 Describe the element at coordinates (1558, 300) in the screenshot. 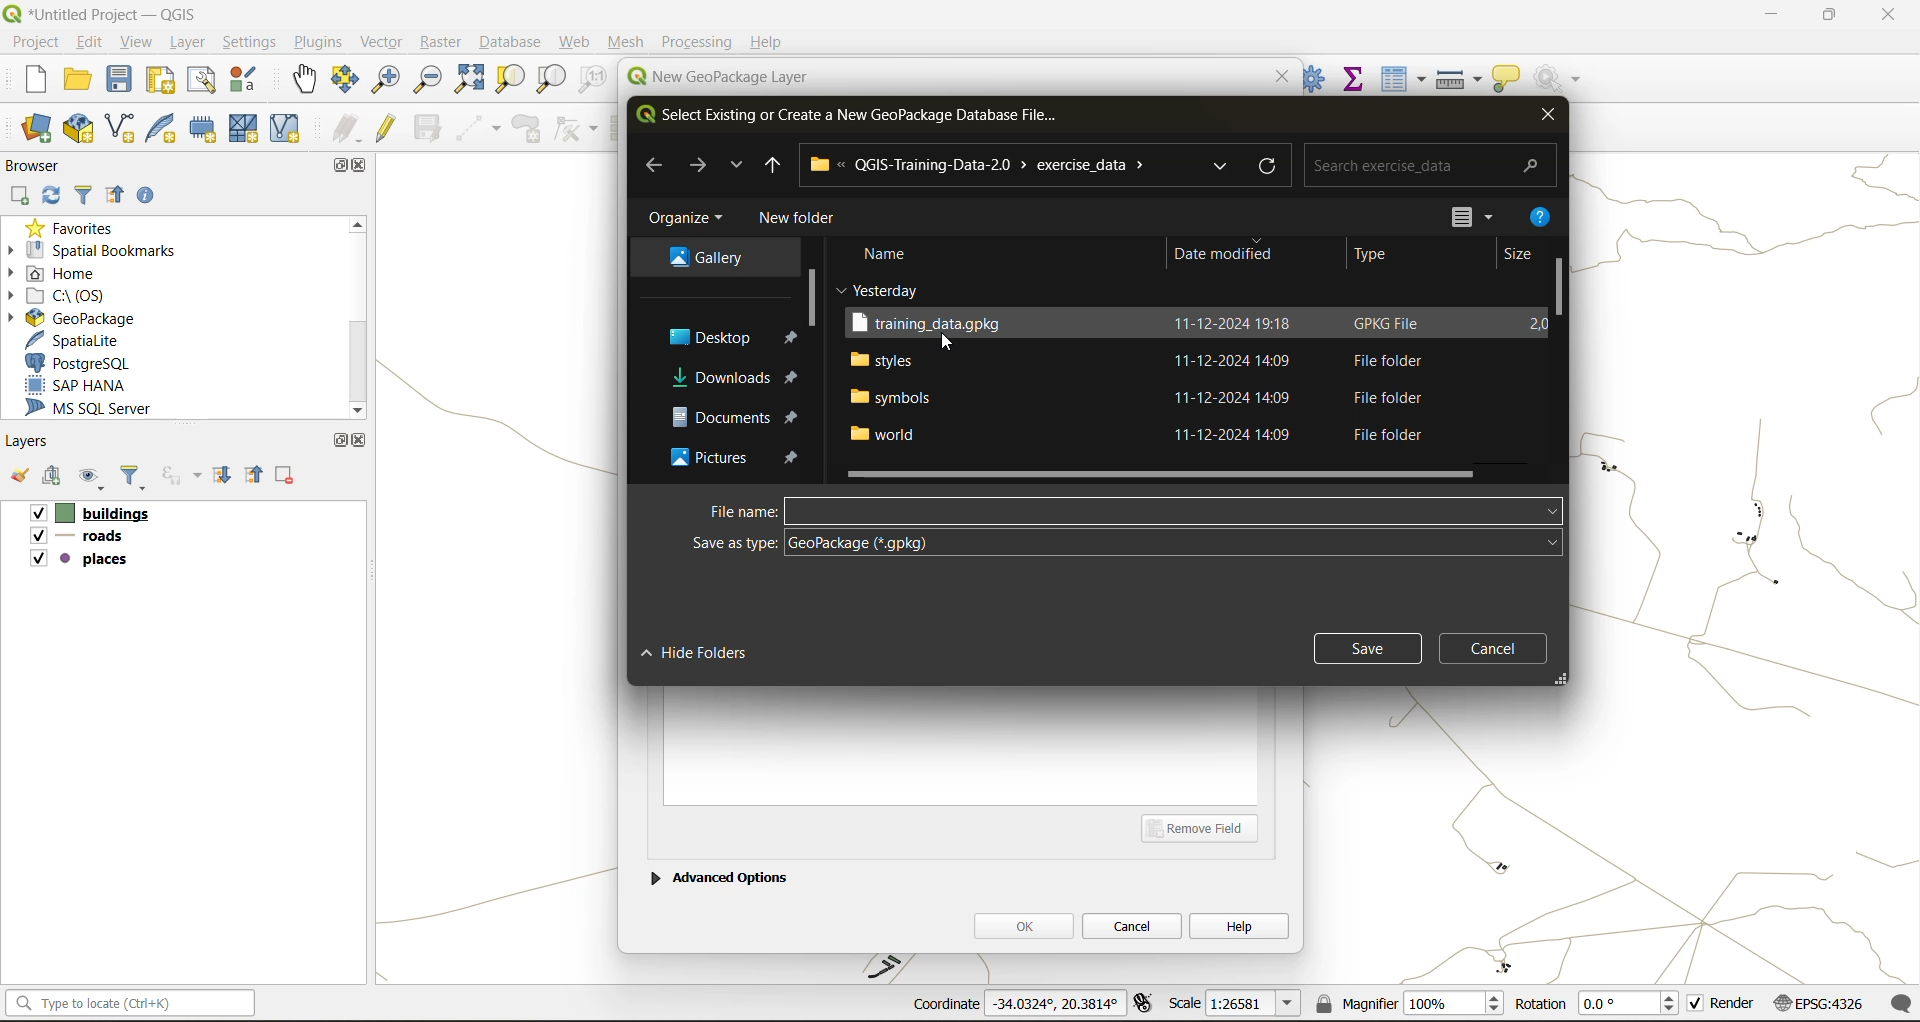

I see `Scroll Bar` at that location.